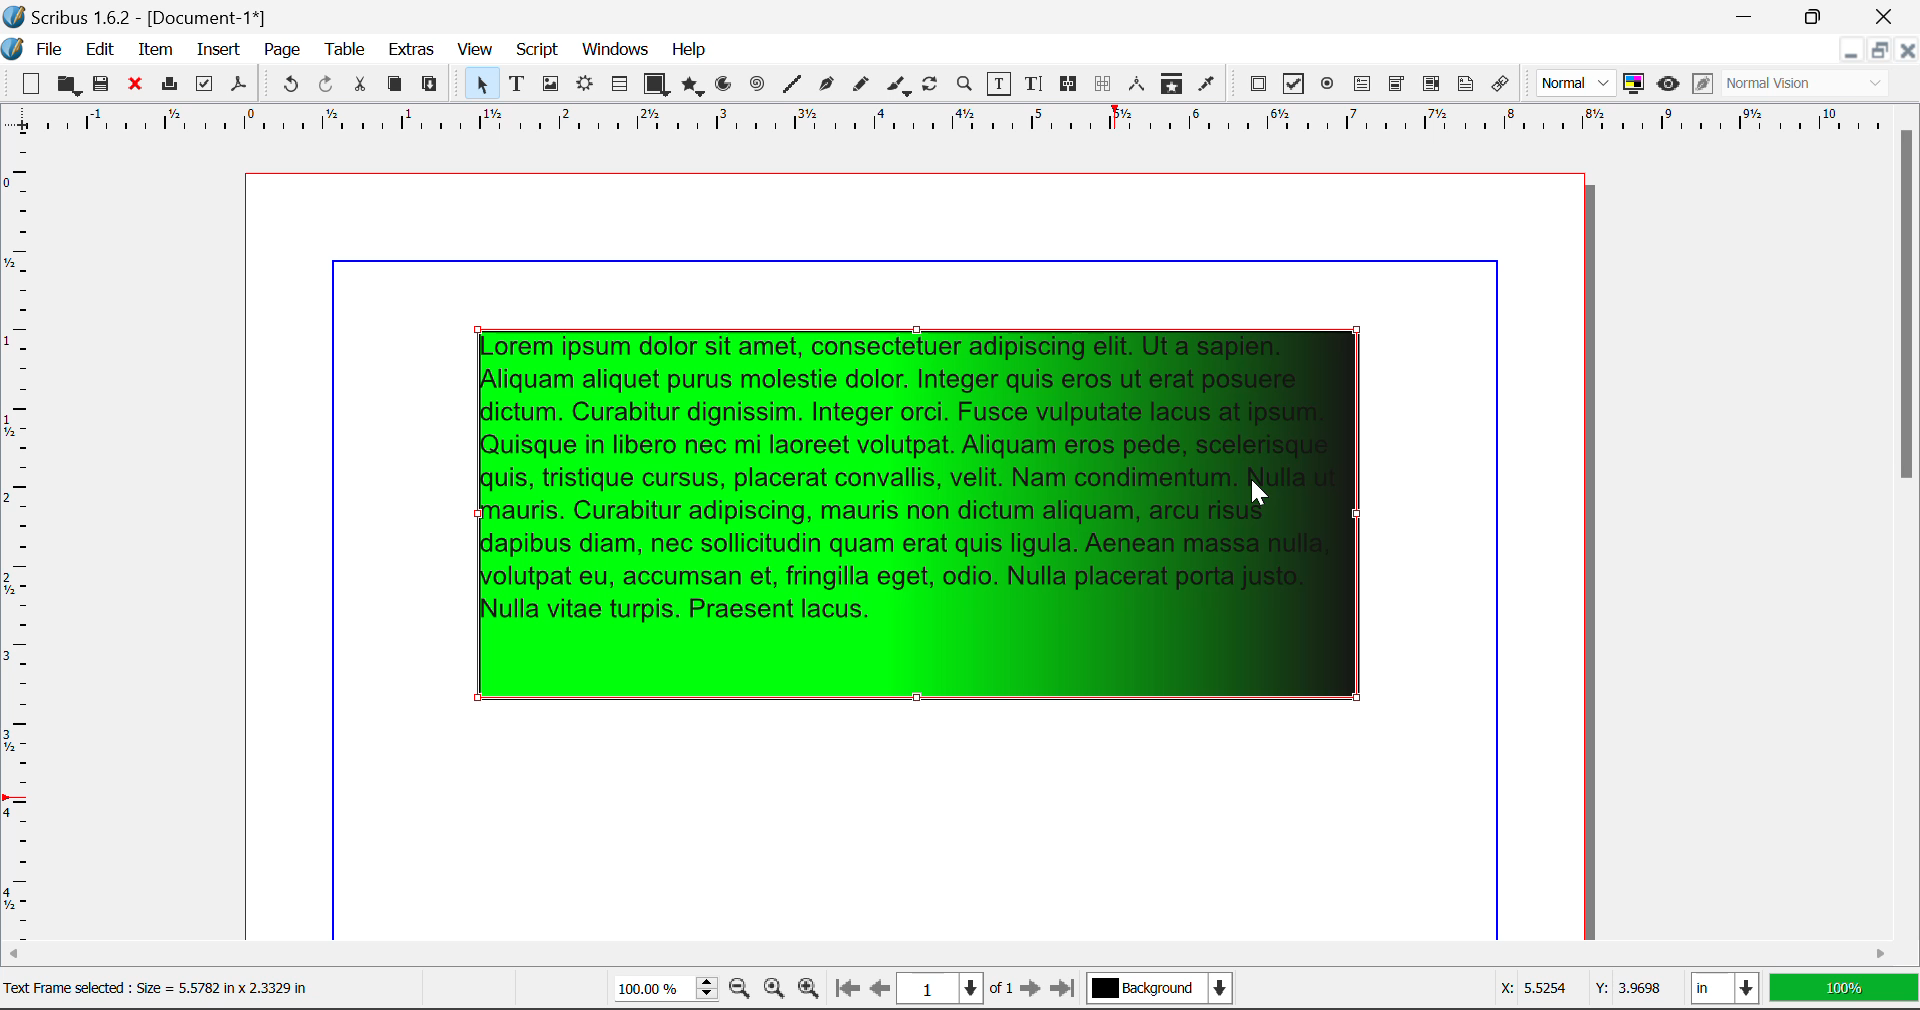  I want to click on Minimize, so click(1877, 50).